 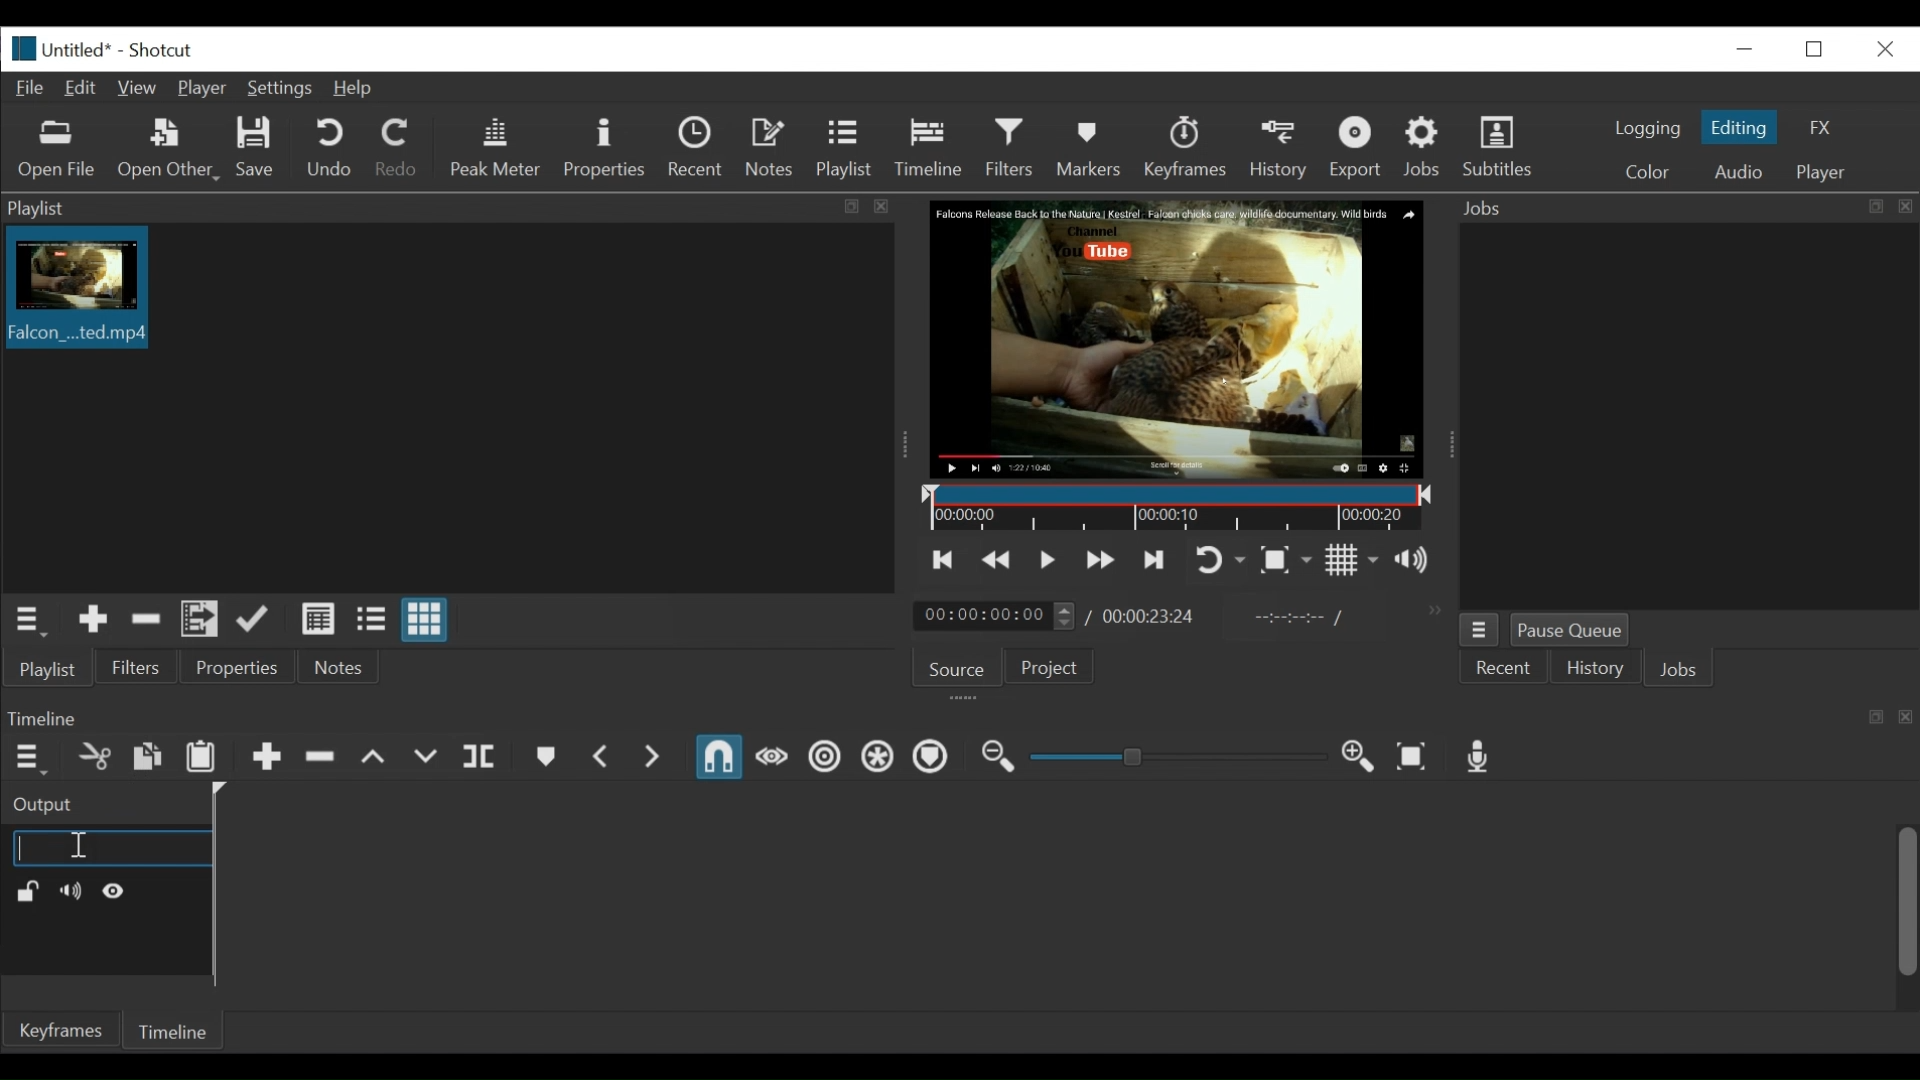 What do you see at coordinates (424, 622) in the screenshot?
I see `View as icons` at bounding box center [424, 622].